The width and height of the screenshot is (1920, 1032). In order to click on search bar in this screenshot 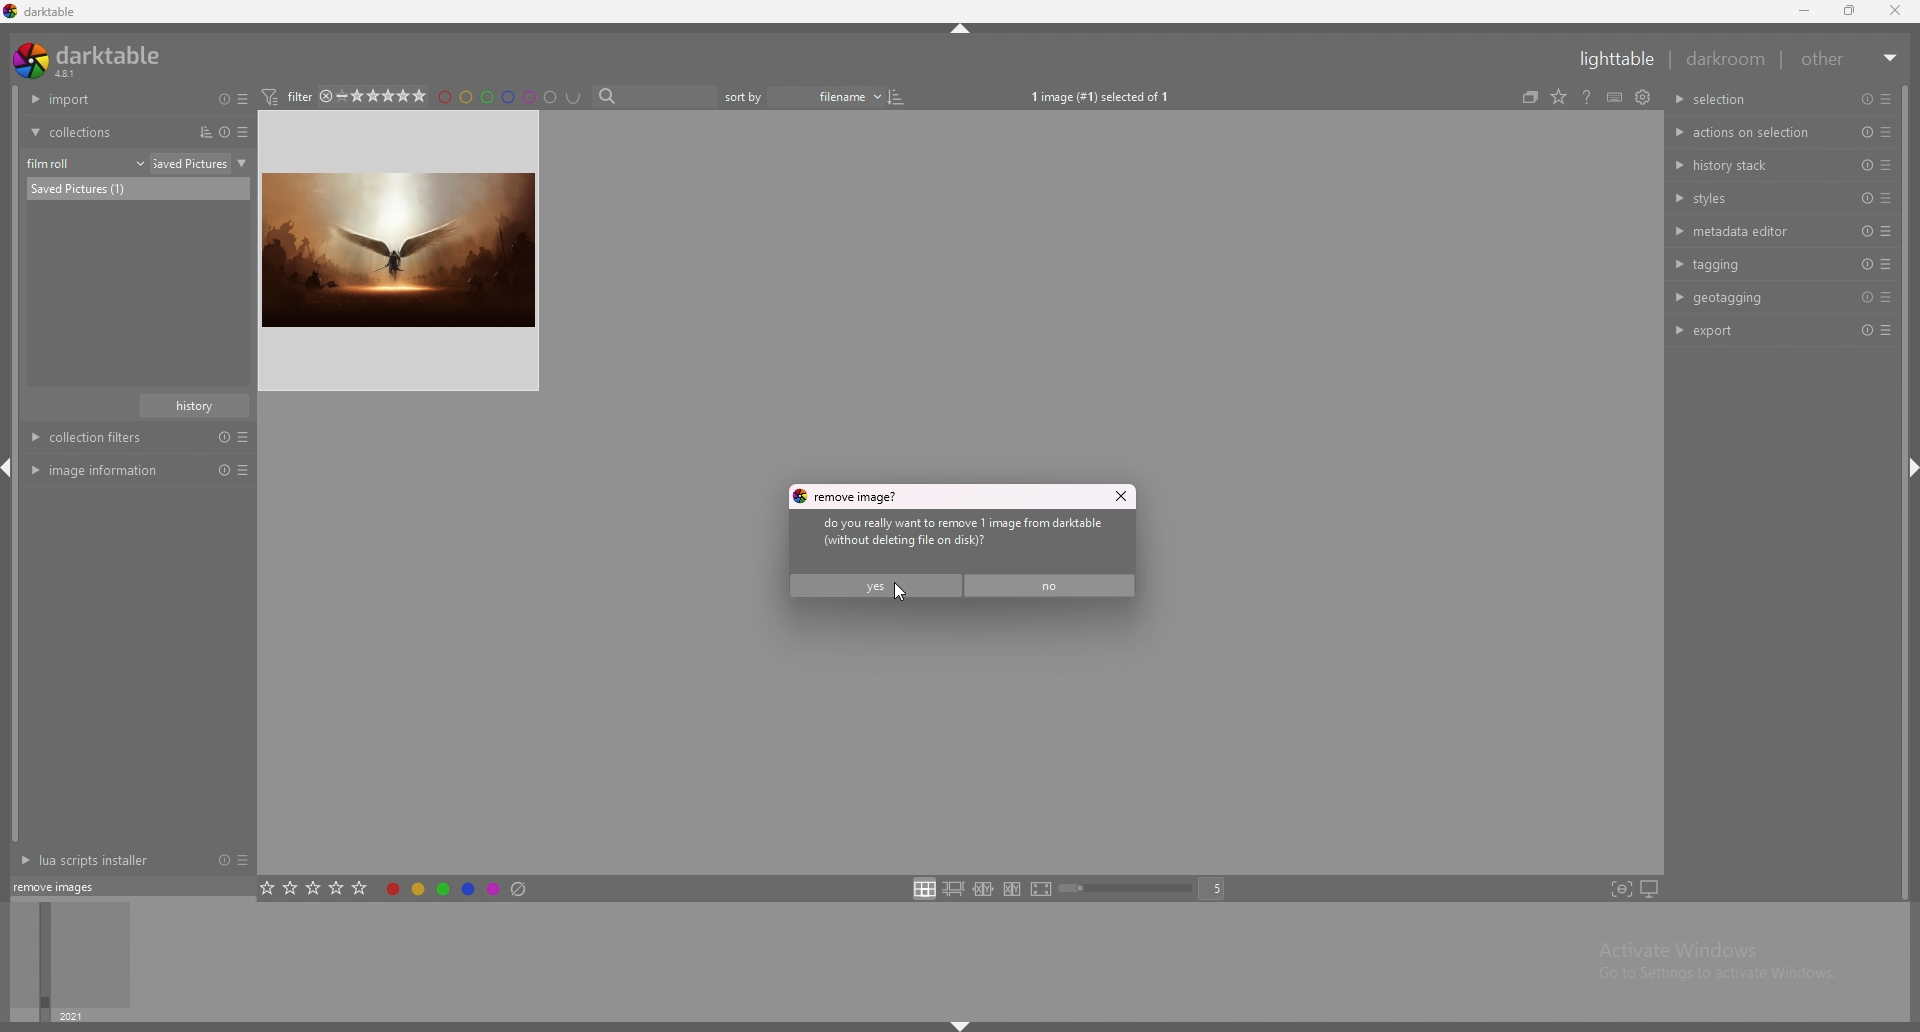, I will do `click(659, 97)`.